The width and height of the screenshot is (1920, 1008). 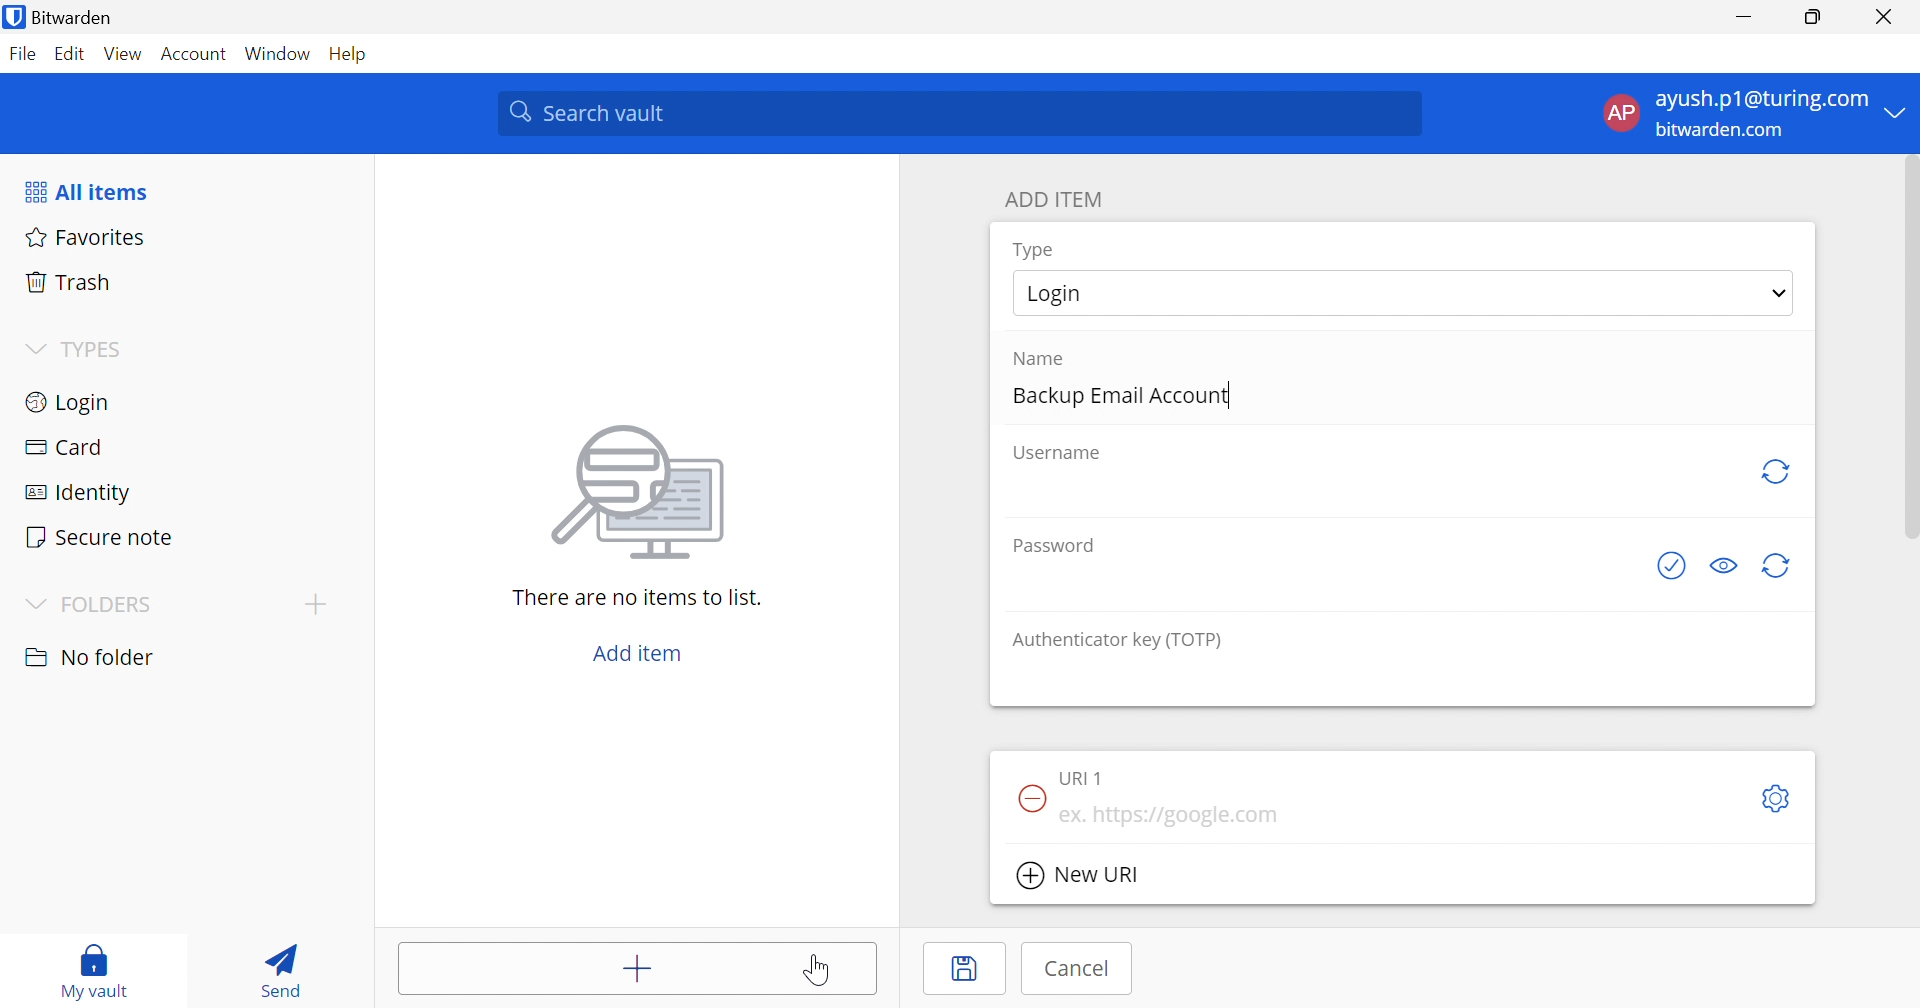 I want to click on Login, so click(x=71, y=402).